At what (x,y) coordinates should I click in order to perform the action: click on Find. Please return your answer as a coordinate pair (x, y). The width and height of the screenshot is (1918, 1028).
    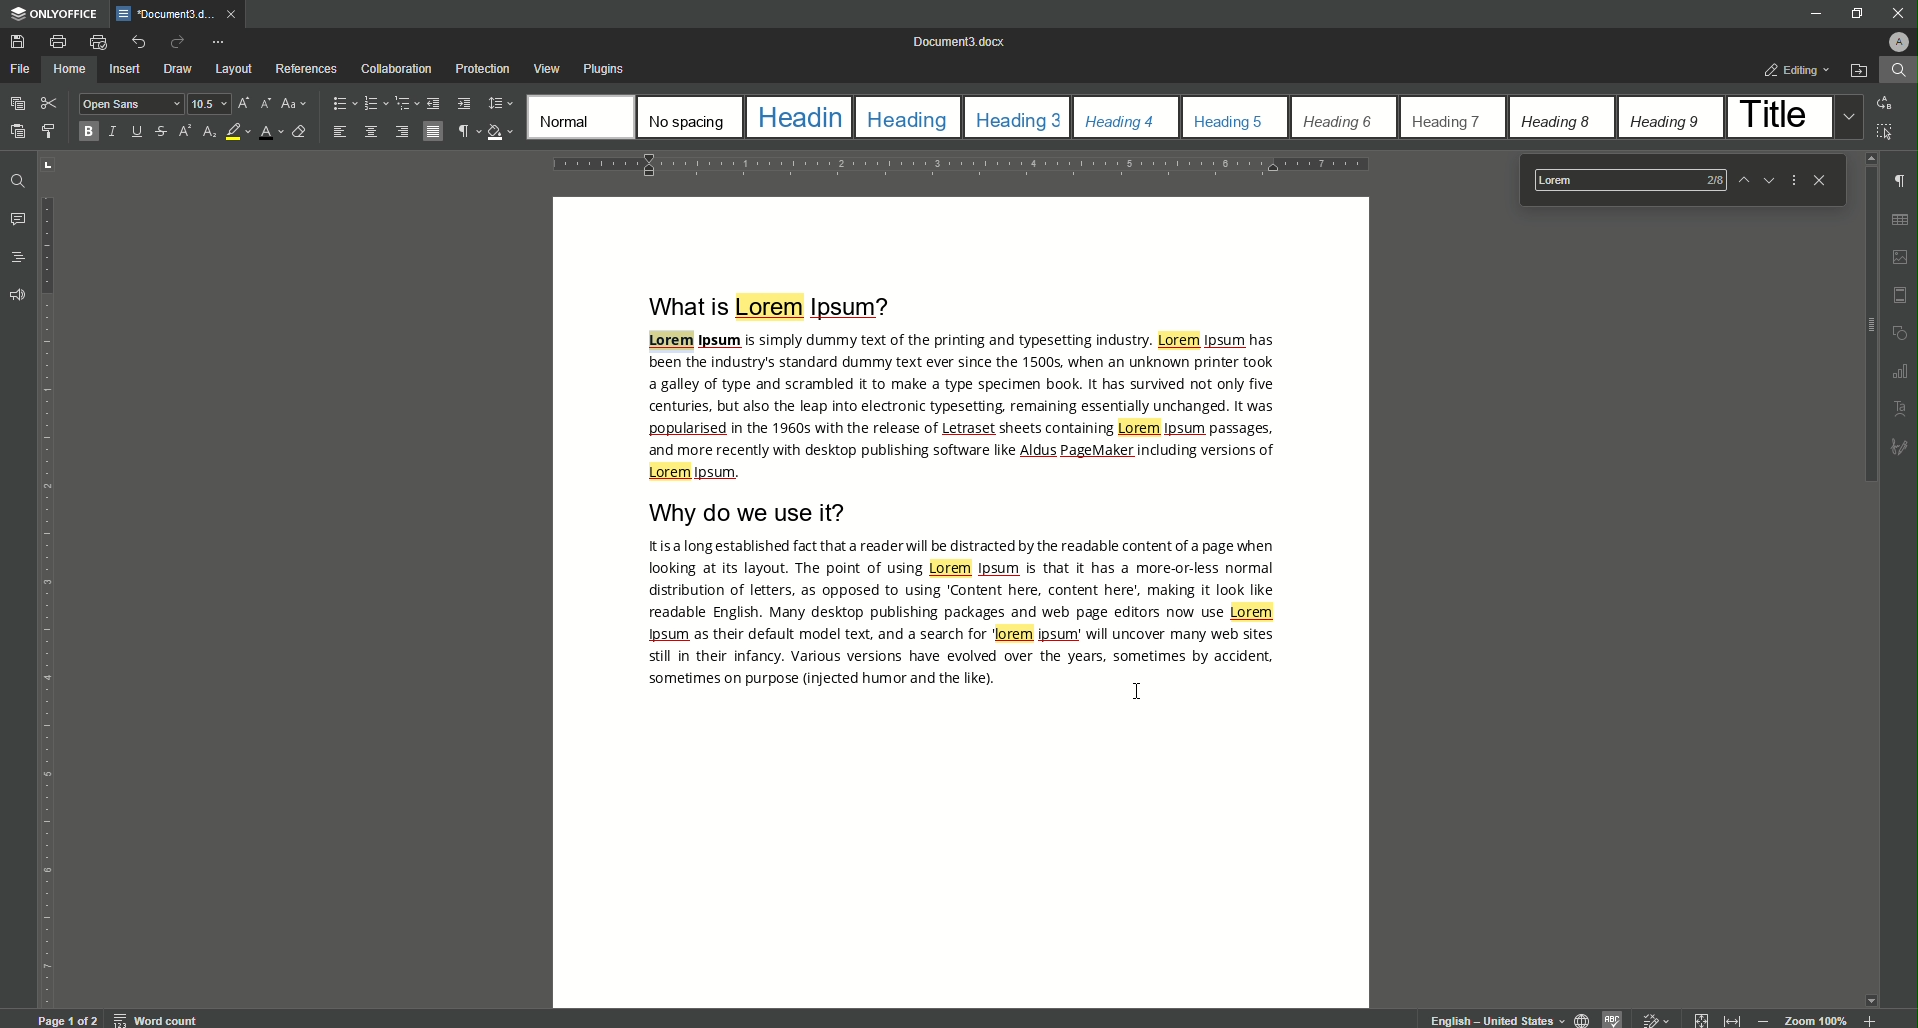
    Looking at the image, I should click on (13, 179).